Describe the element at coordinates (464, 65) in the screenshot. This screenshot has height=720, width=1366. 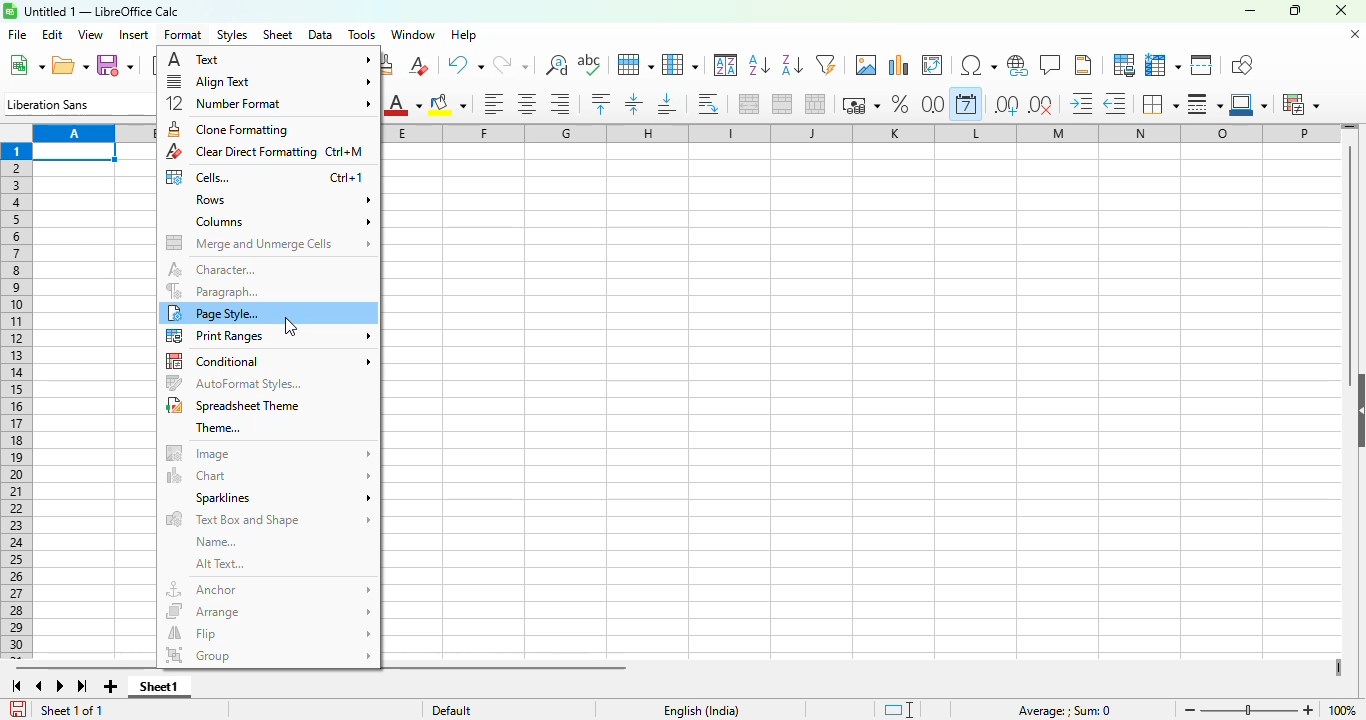
I see `undo` at that location.